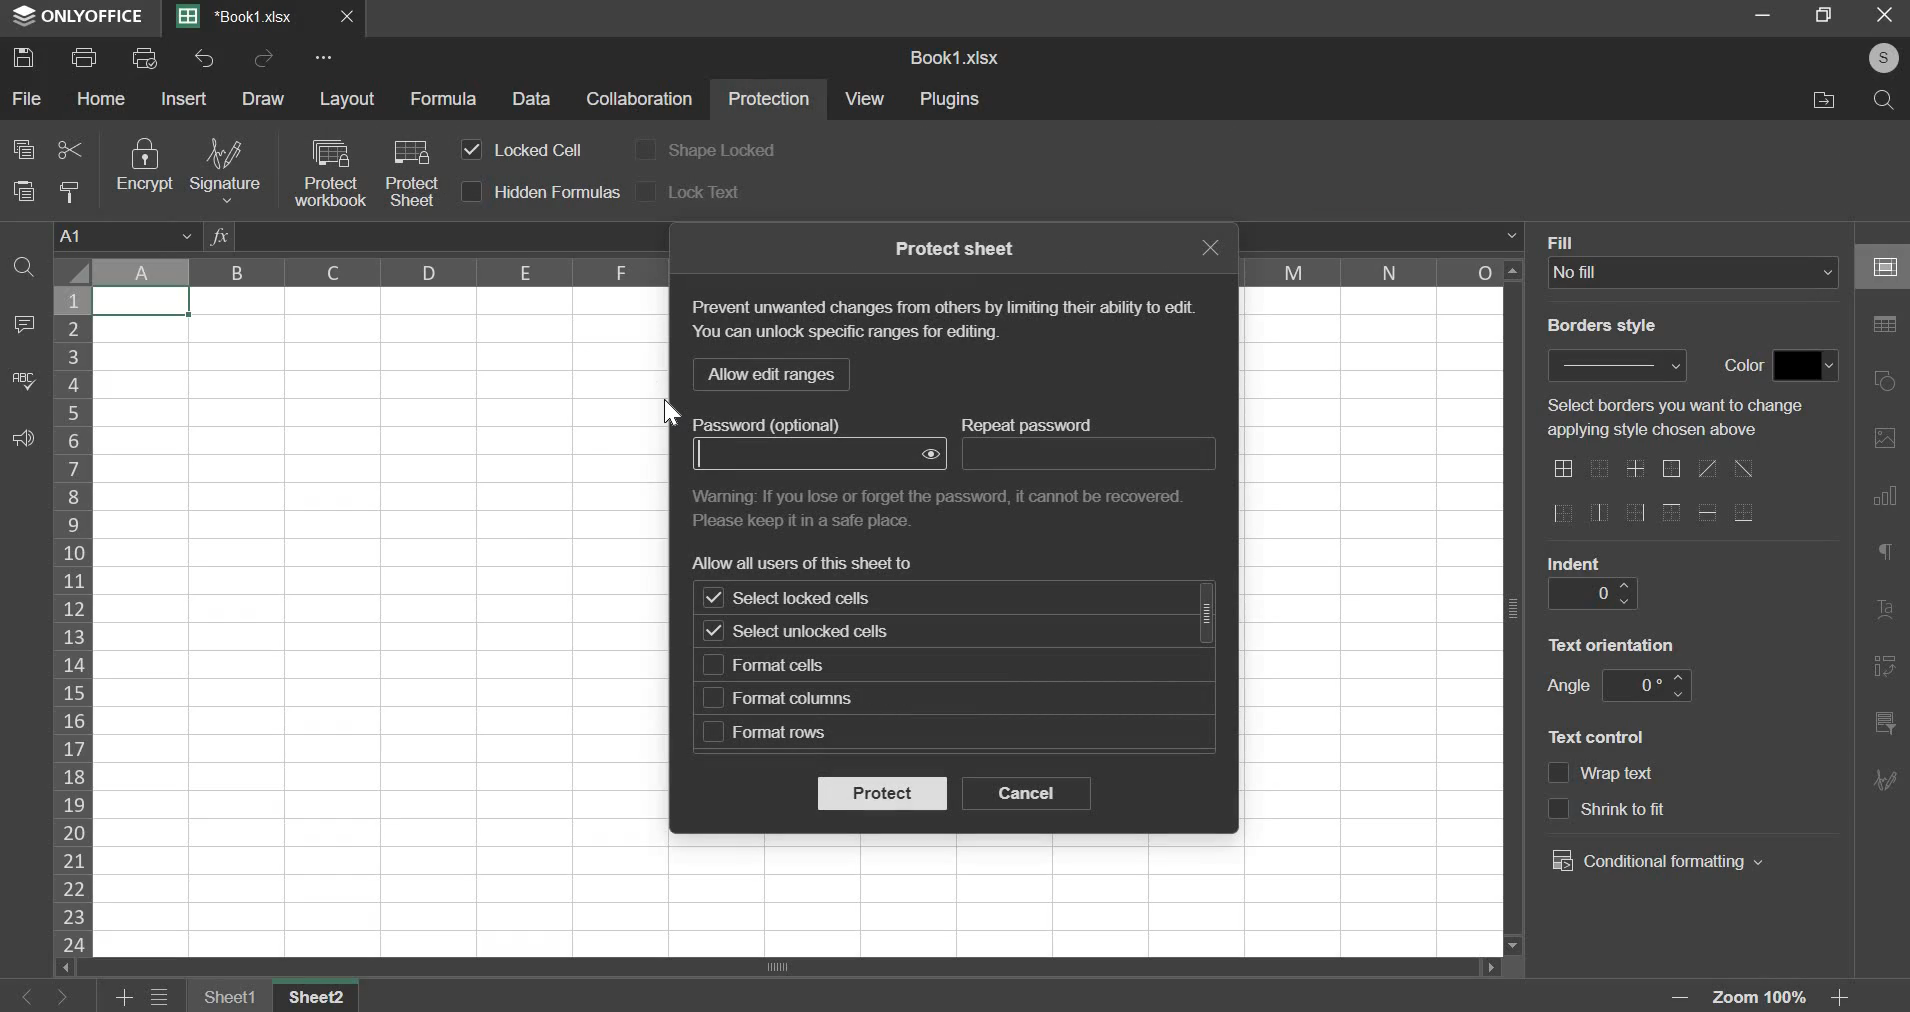 Image resolution: width=1910 pixels, height=1012 pixels. What do you see at coordinates (348, 98) in the screenshot?
I see `layout` at bounding box center [348, 98].